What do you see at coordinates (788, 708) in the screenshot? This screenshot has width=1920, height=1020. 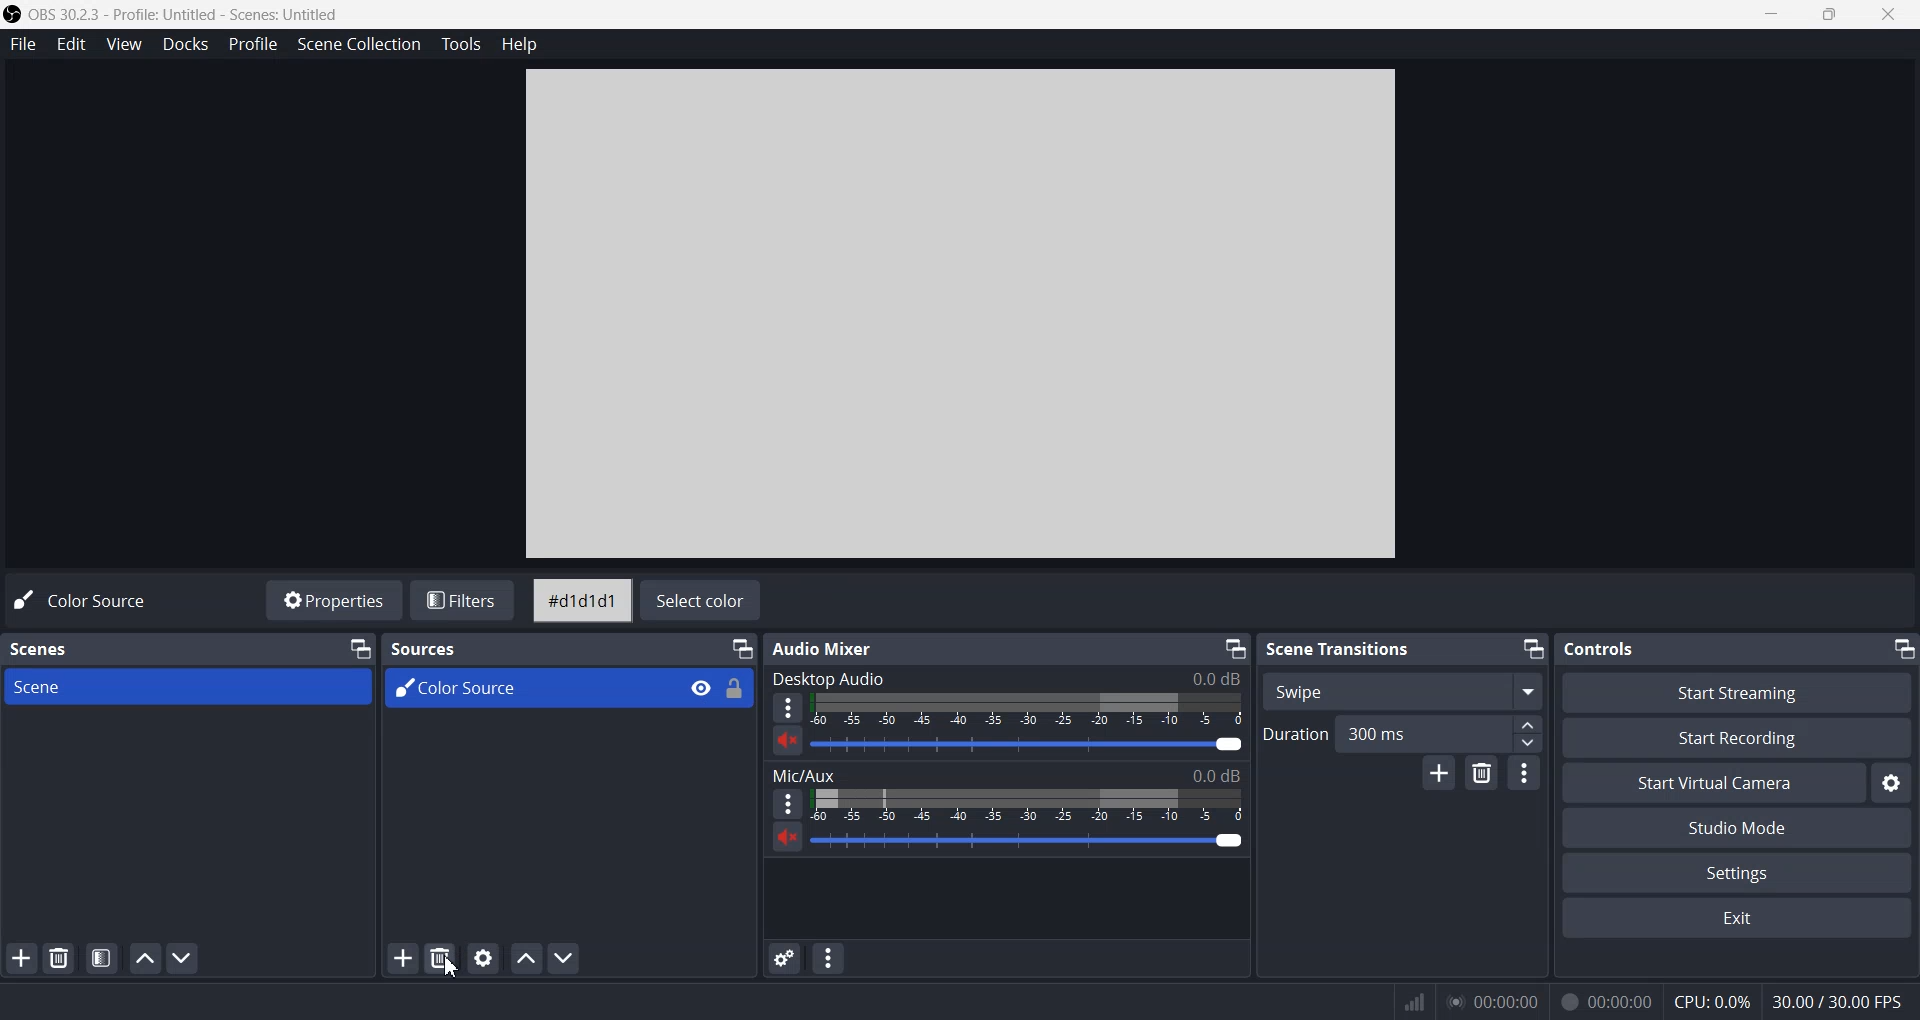 I see `More` at bounding box center [788, 708].